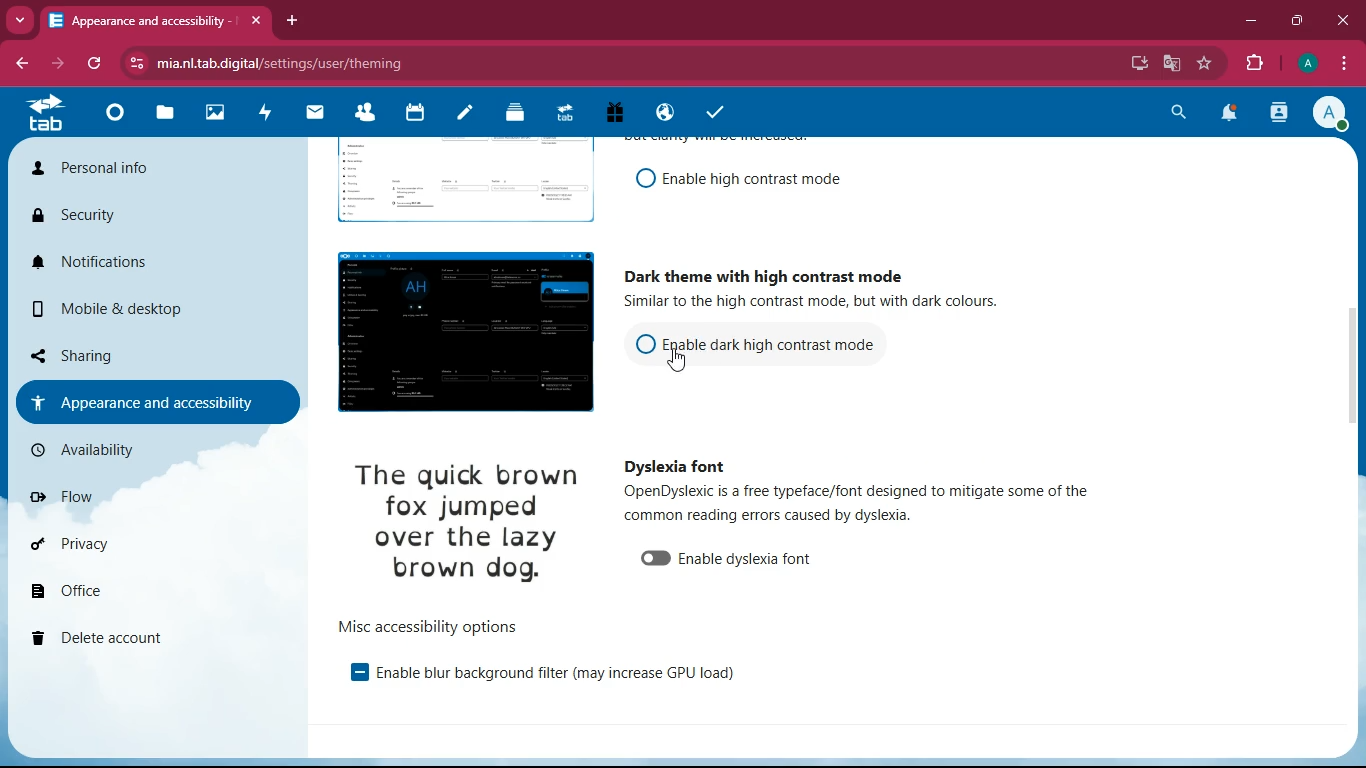 The image size is (1366, 768). What do you see at coordinates (429, 625) in the screenshot?
I see `options` at bounding box center [429, 625].